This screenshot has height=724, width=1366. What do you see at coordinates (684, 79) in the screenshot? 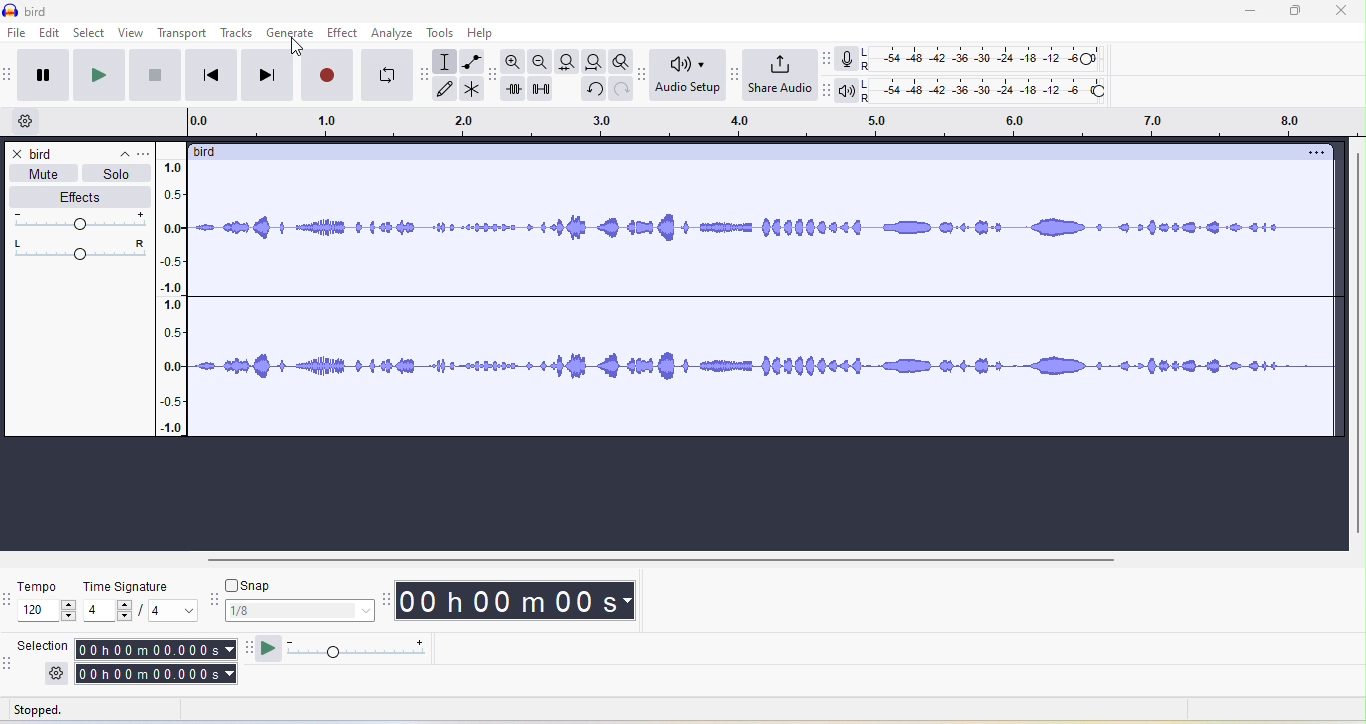
I see `audio setup ` at bounding box center [684, 79].